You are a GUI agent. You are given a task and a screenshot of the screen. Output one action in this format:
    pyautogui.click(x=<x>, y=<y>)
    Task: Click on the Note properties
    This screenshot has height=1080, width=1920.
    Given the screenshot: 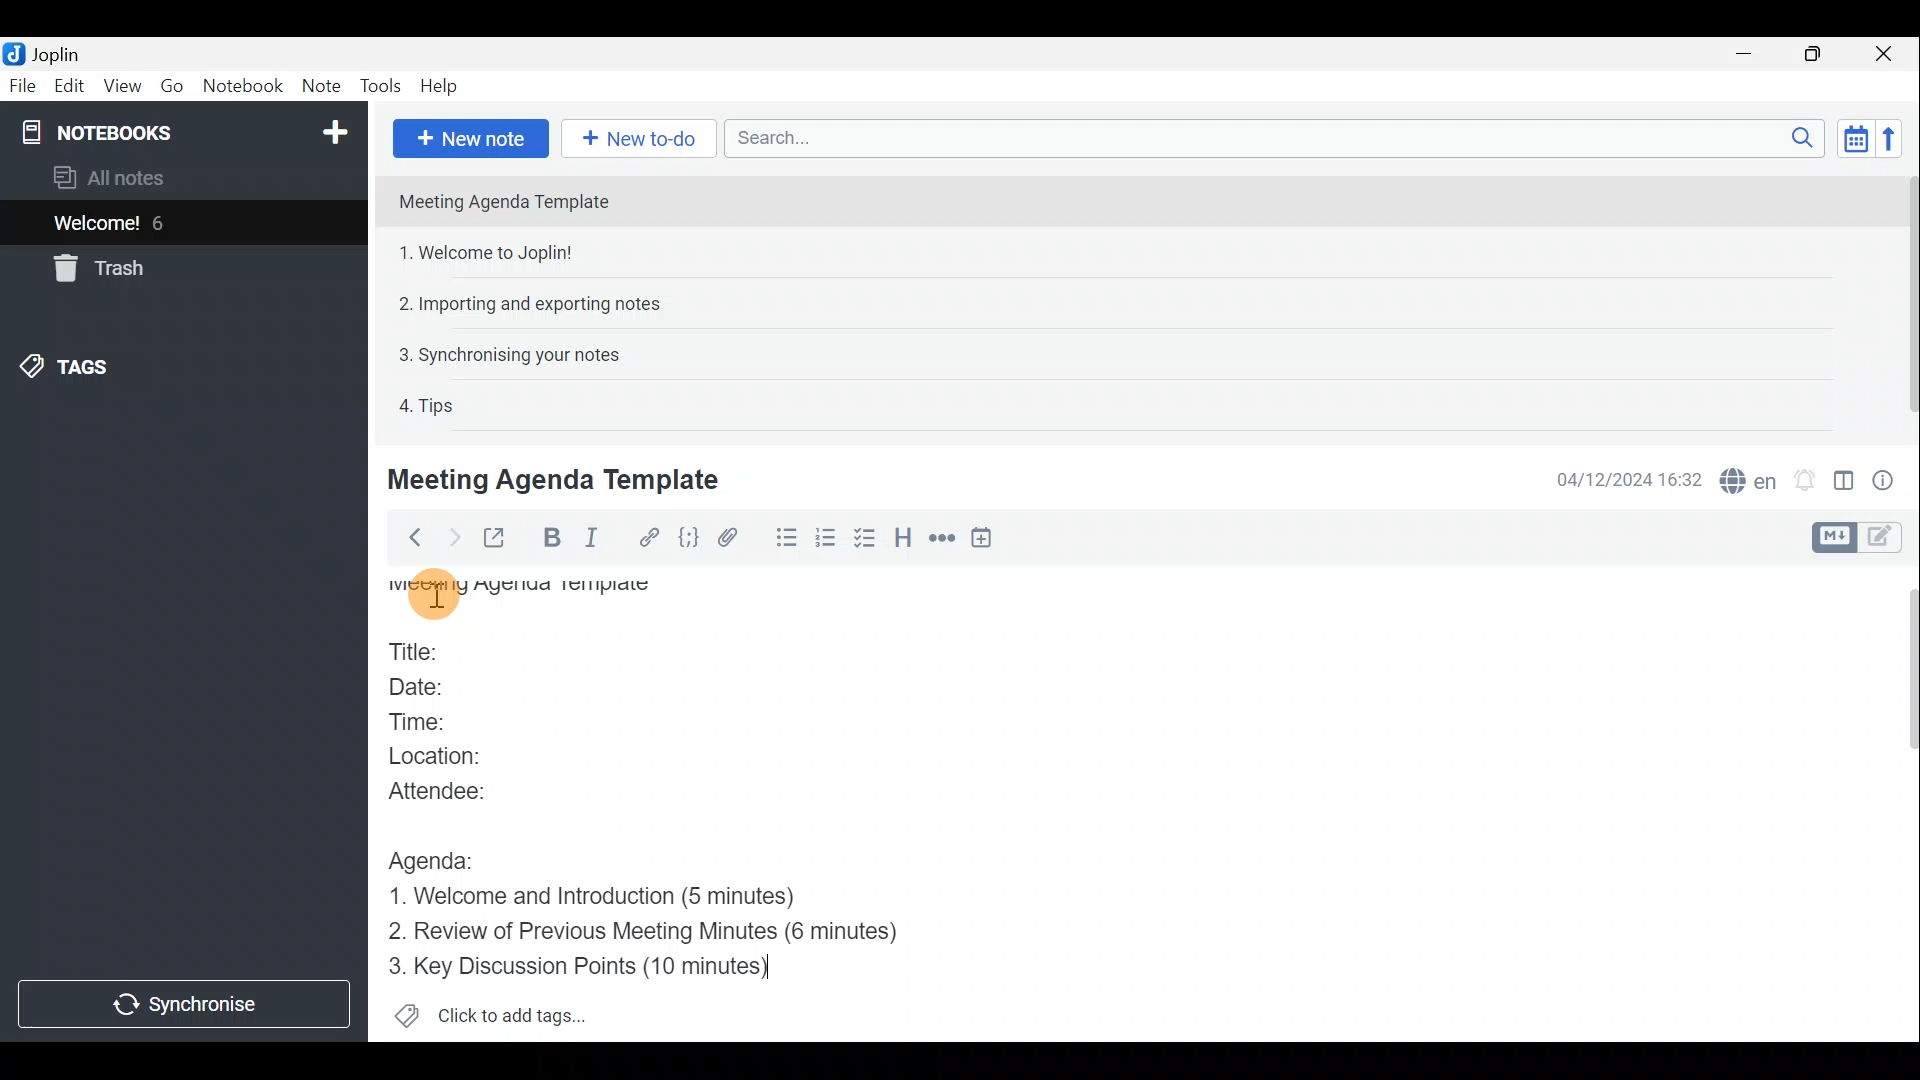 What is the action you would take?
    pyautogui.click(x=1890, y=479)
    